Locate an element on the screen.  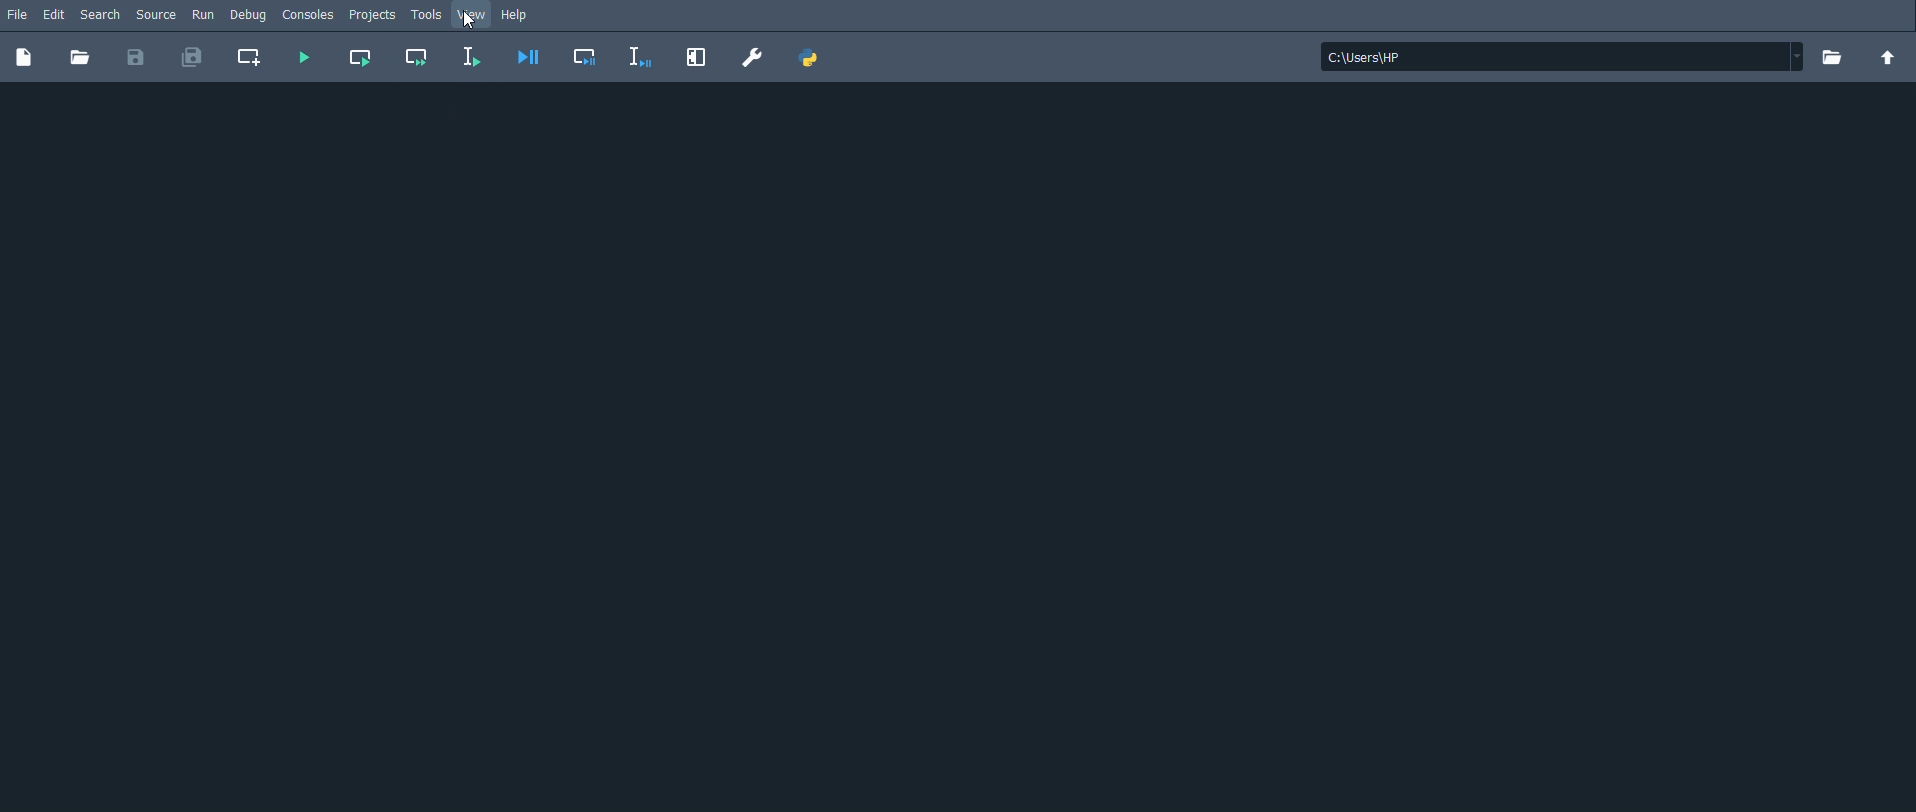
View is located at coordinates (472, 14).